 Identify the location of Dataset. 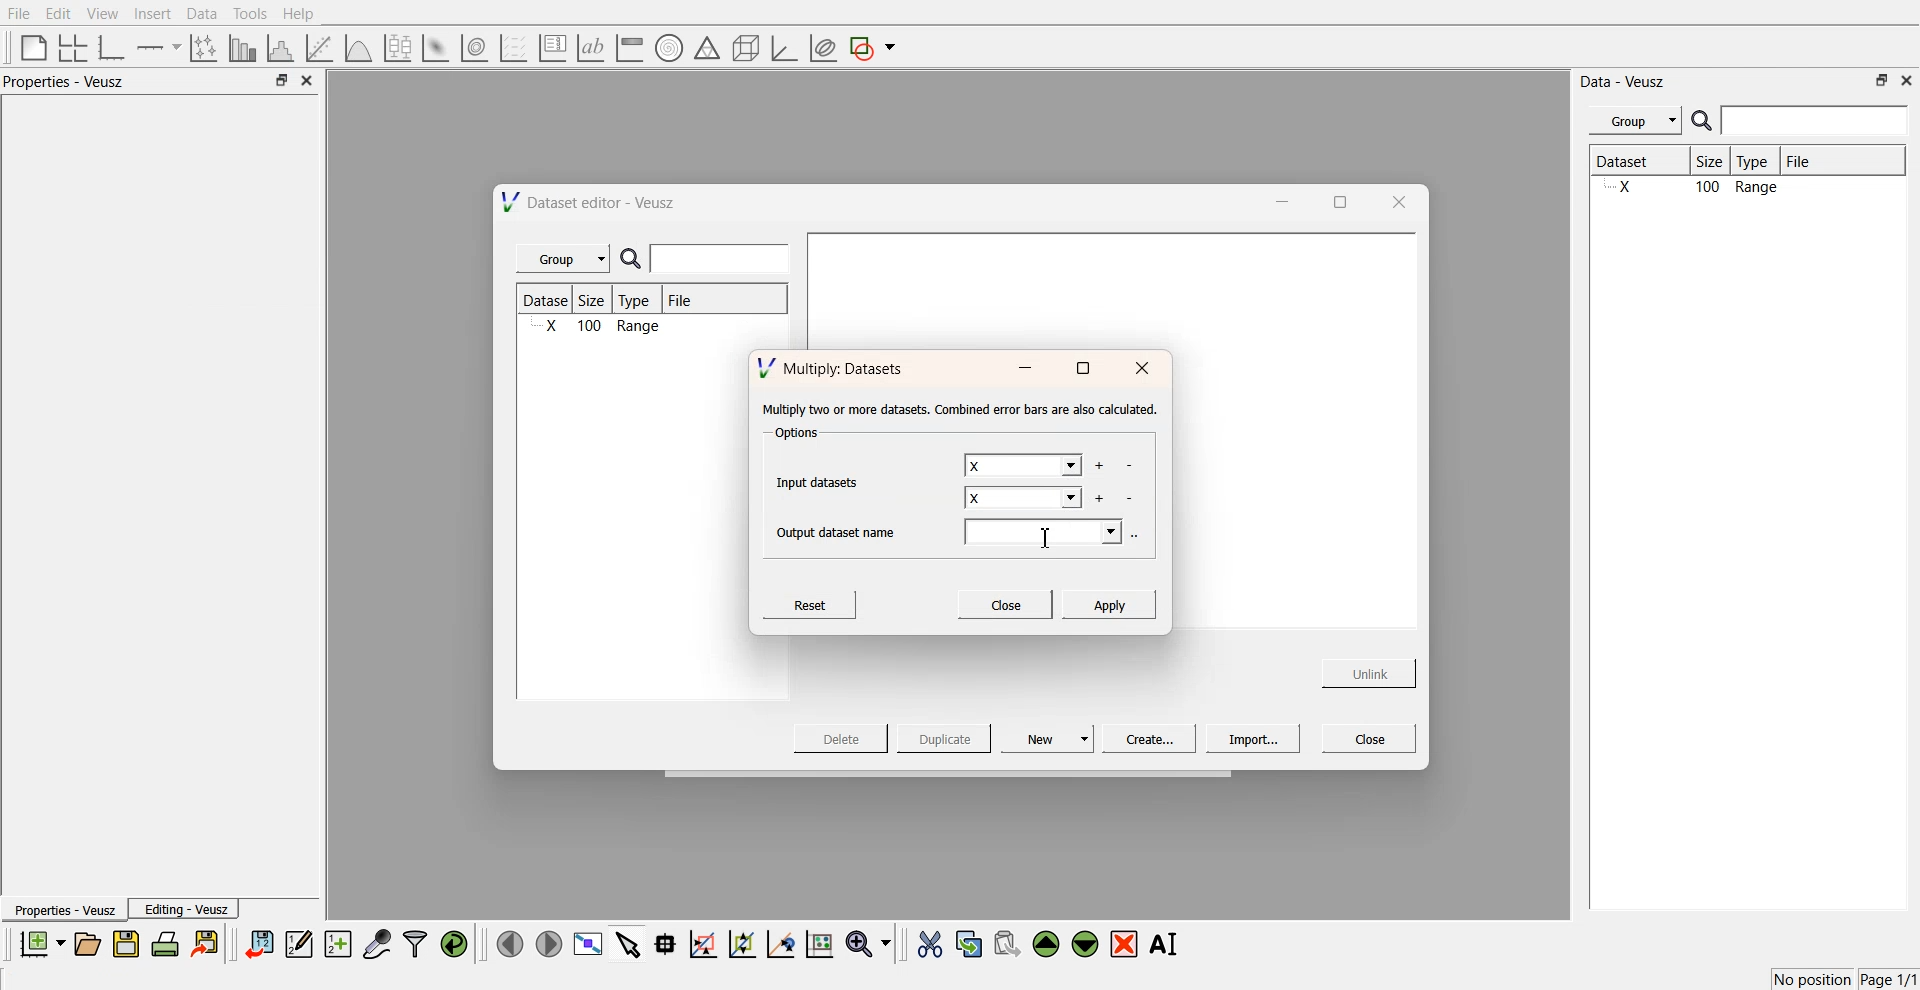
(1638, 163).